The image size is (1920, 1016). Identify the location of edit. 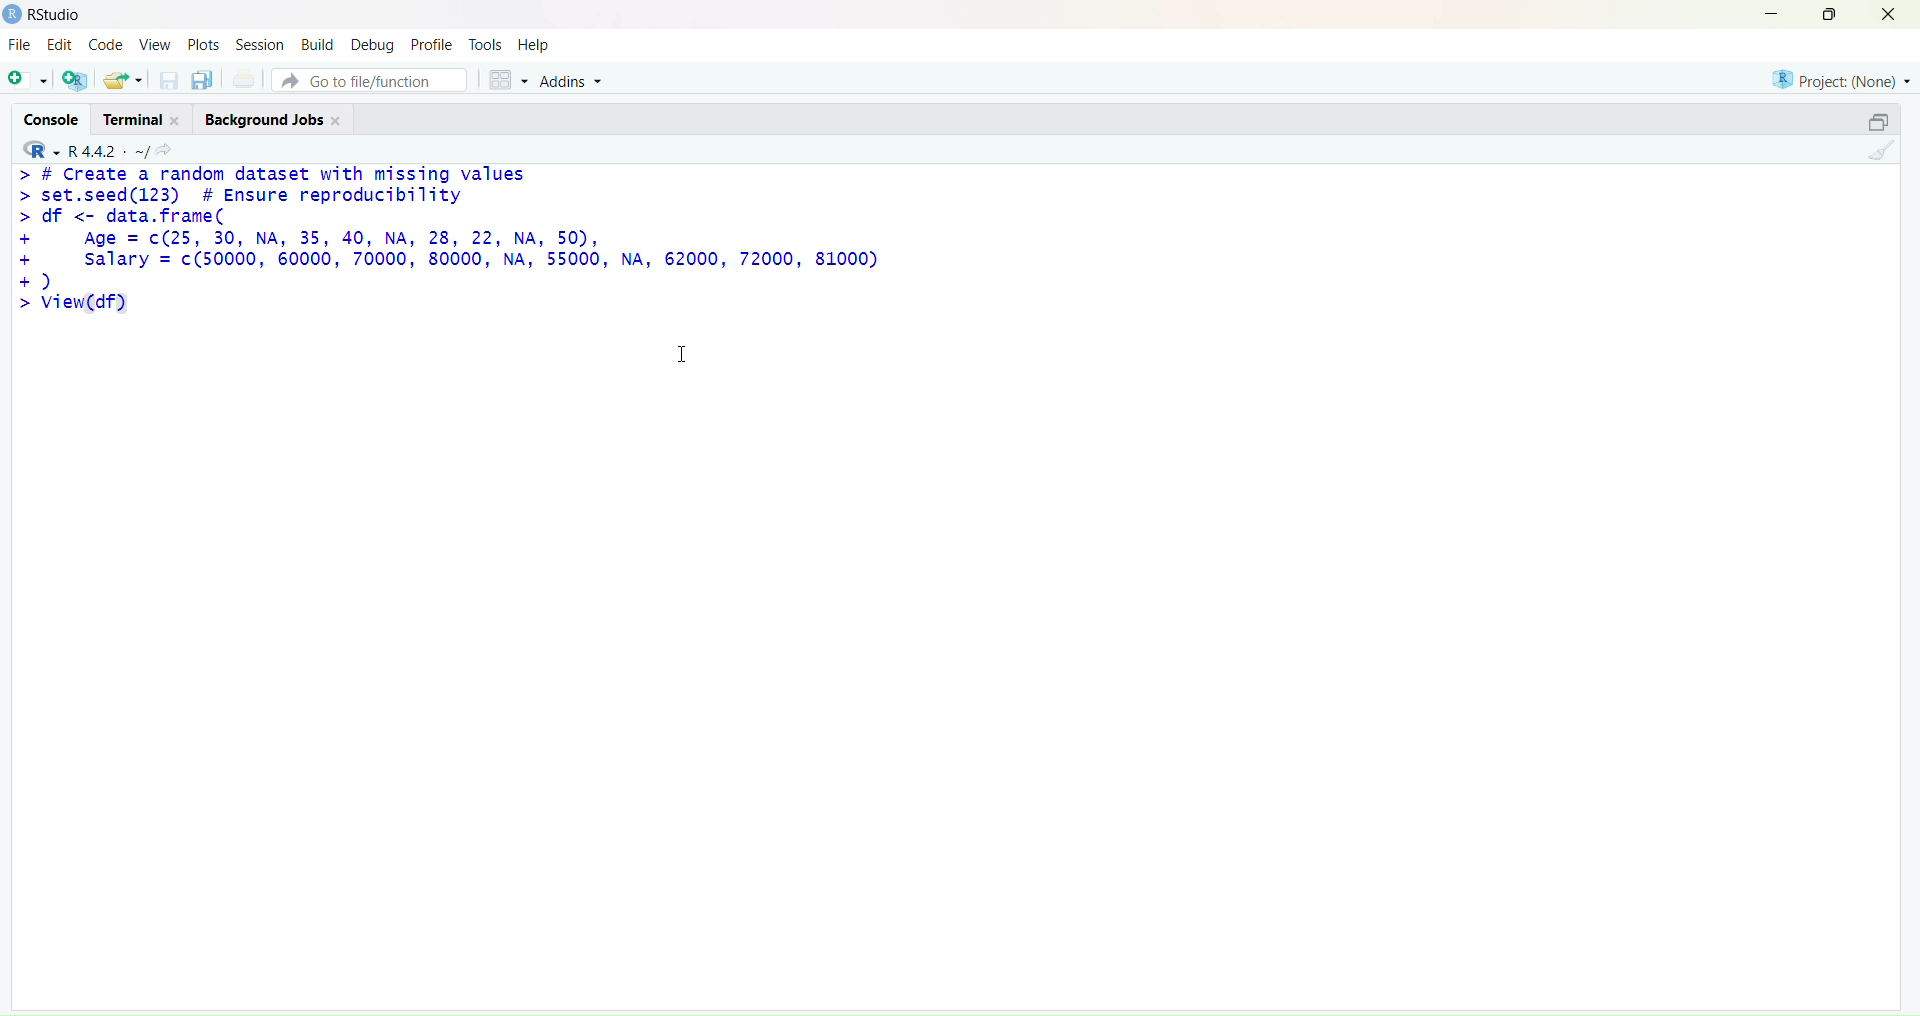
(61, 45).